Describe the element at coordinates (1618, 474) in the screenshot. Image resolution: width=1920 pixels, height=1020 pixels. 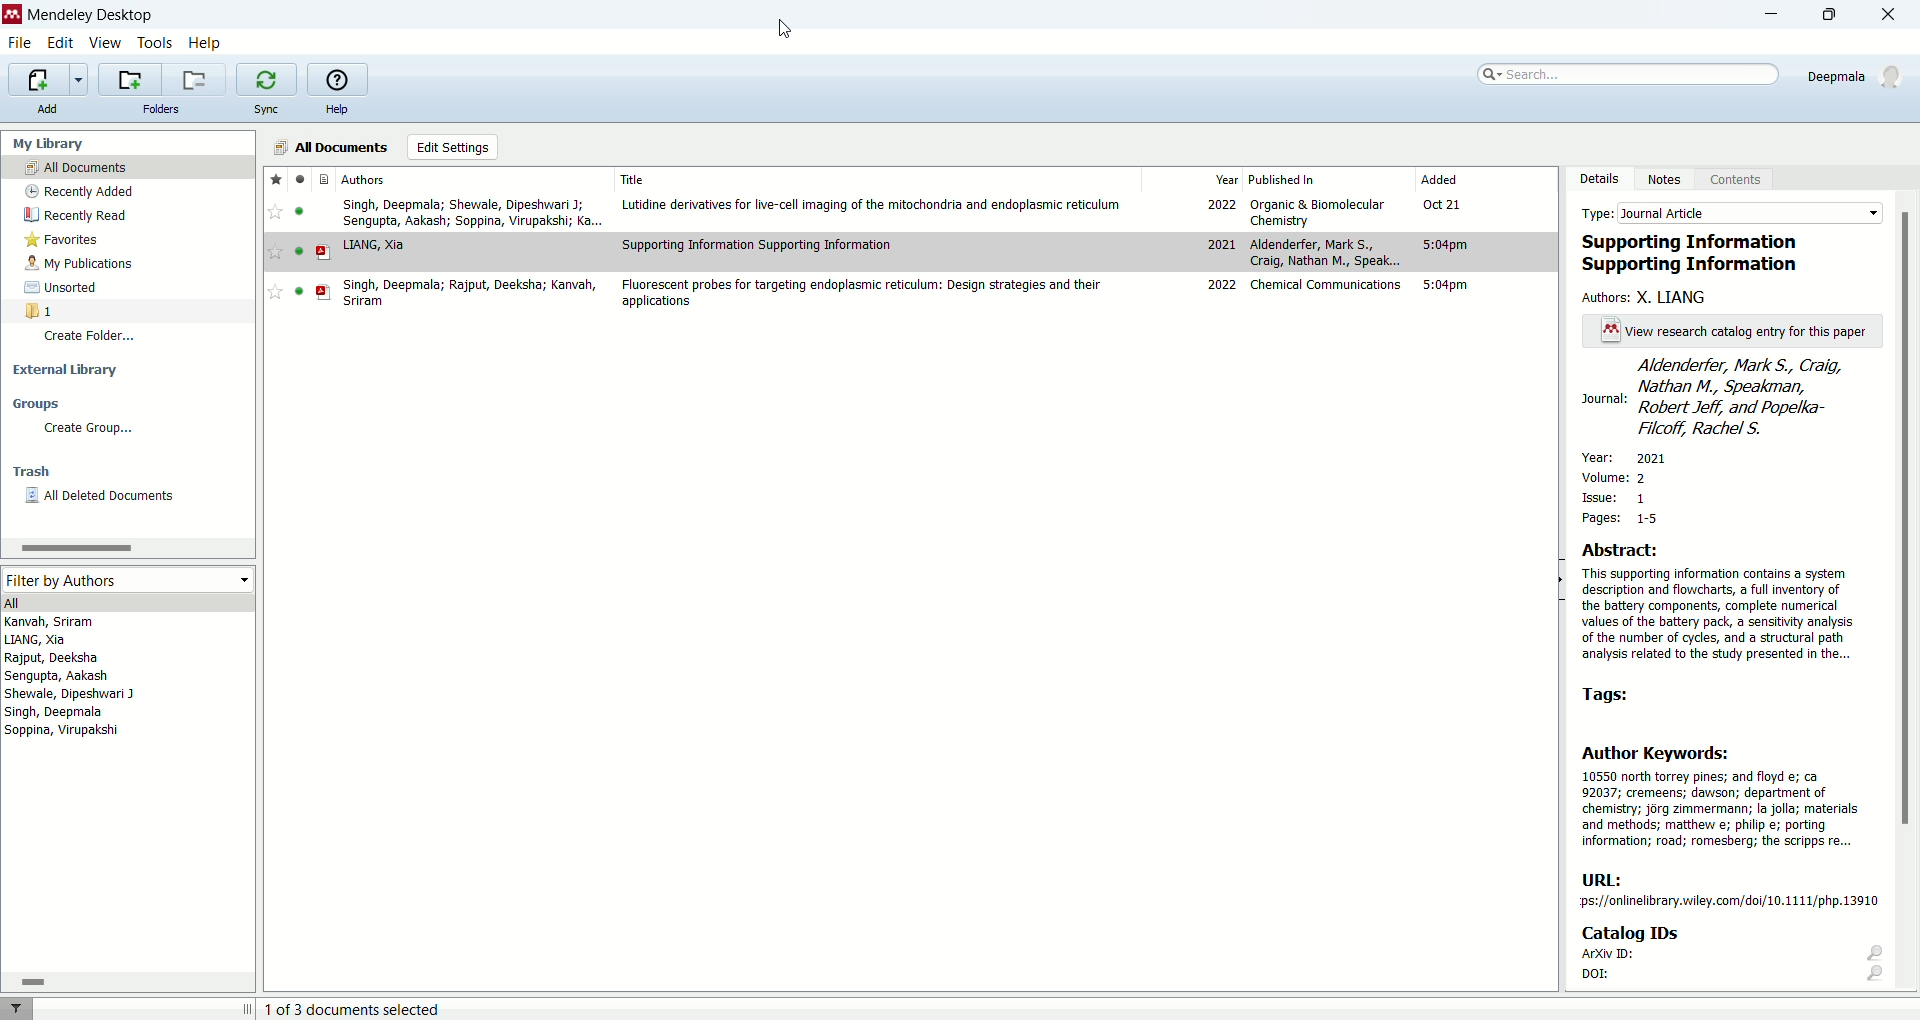
I see `volume: 2` at that location.